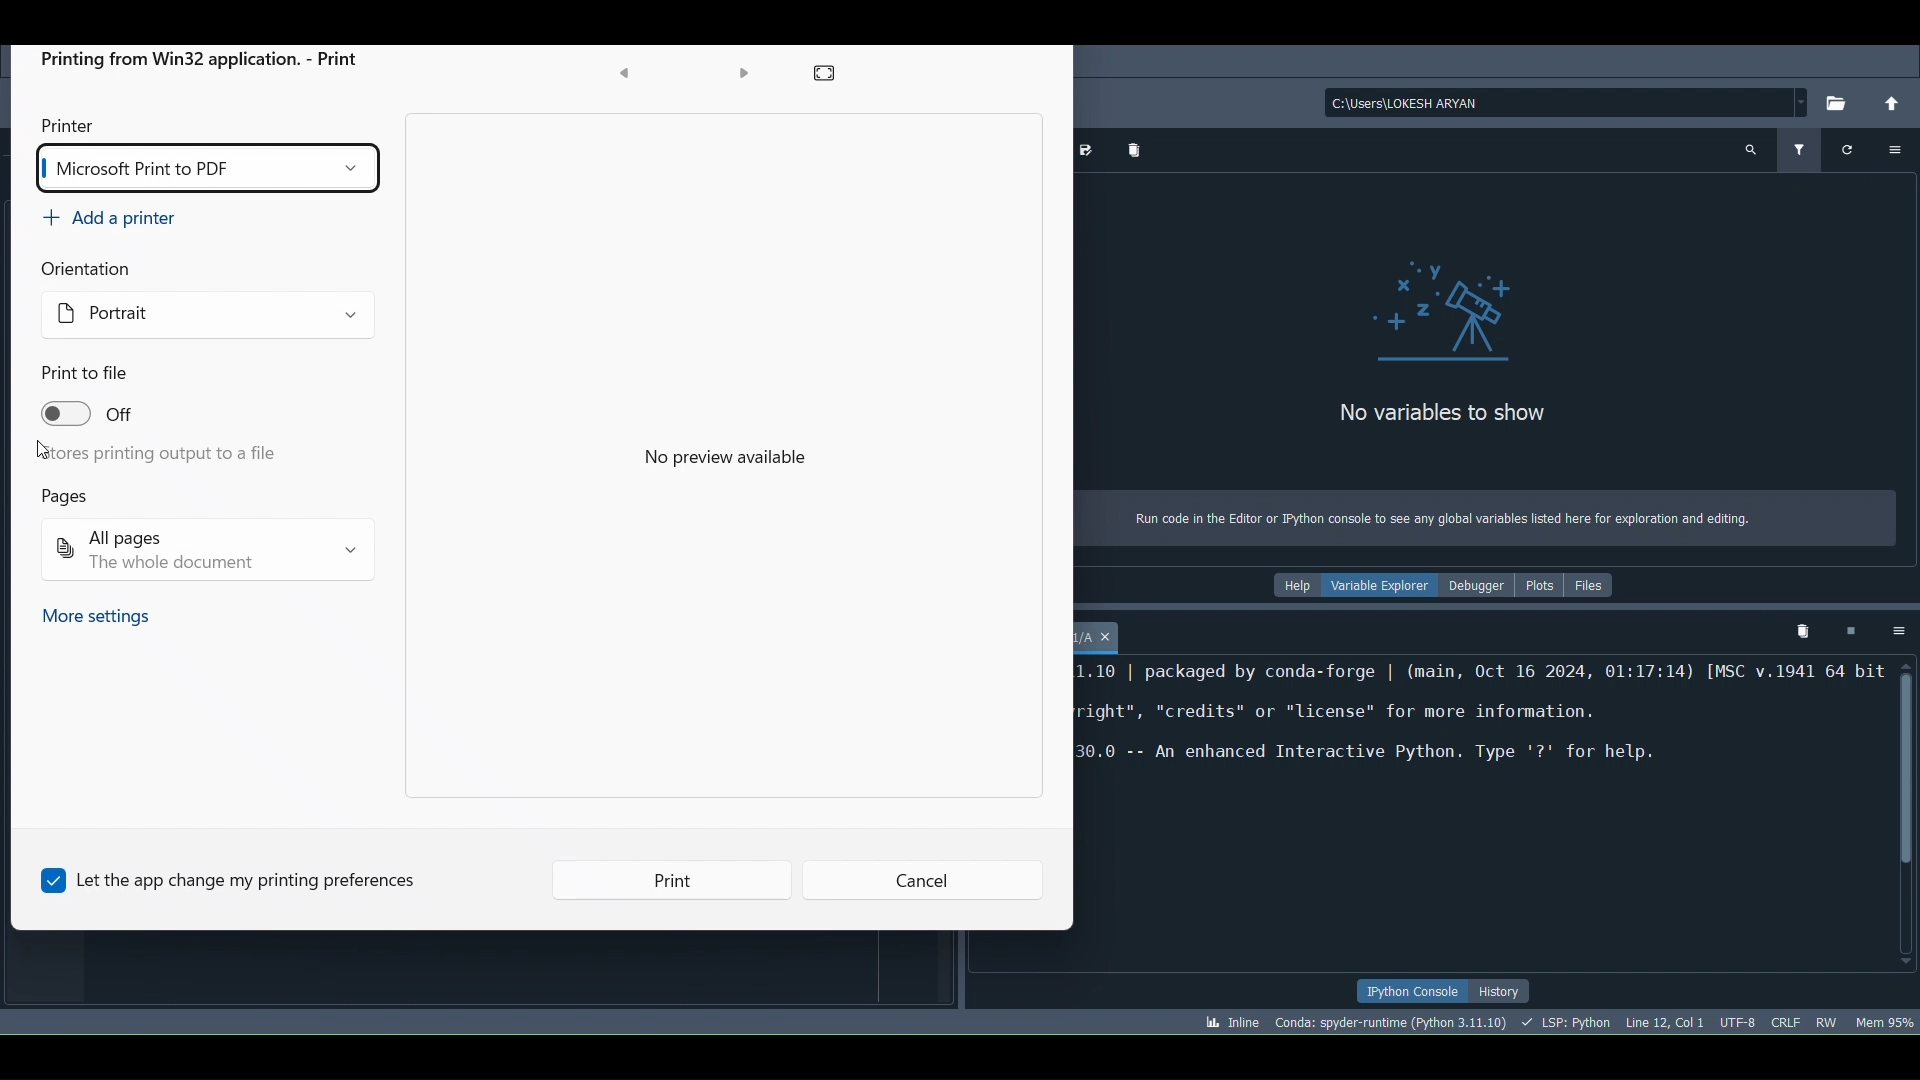 The width and height of the screenshot is (1920, 1080). Describe the element at coordinates (1894, 100) in the screenshot. I see `Change to parent directory` at that location.